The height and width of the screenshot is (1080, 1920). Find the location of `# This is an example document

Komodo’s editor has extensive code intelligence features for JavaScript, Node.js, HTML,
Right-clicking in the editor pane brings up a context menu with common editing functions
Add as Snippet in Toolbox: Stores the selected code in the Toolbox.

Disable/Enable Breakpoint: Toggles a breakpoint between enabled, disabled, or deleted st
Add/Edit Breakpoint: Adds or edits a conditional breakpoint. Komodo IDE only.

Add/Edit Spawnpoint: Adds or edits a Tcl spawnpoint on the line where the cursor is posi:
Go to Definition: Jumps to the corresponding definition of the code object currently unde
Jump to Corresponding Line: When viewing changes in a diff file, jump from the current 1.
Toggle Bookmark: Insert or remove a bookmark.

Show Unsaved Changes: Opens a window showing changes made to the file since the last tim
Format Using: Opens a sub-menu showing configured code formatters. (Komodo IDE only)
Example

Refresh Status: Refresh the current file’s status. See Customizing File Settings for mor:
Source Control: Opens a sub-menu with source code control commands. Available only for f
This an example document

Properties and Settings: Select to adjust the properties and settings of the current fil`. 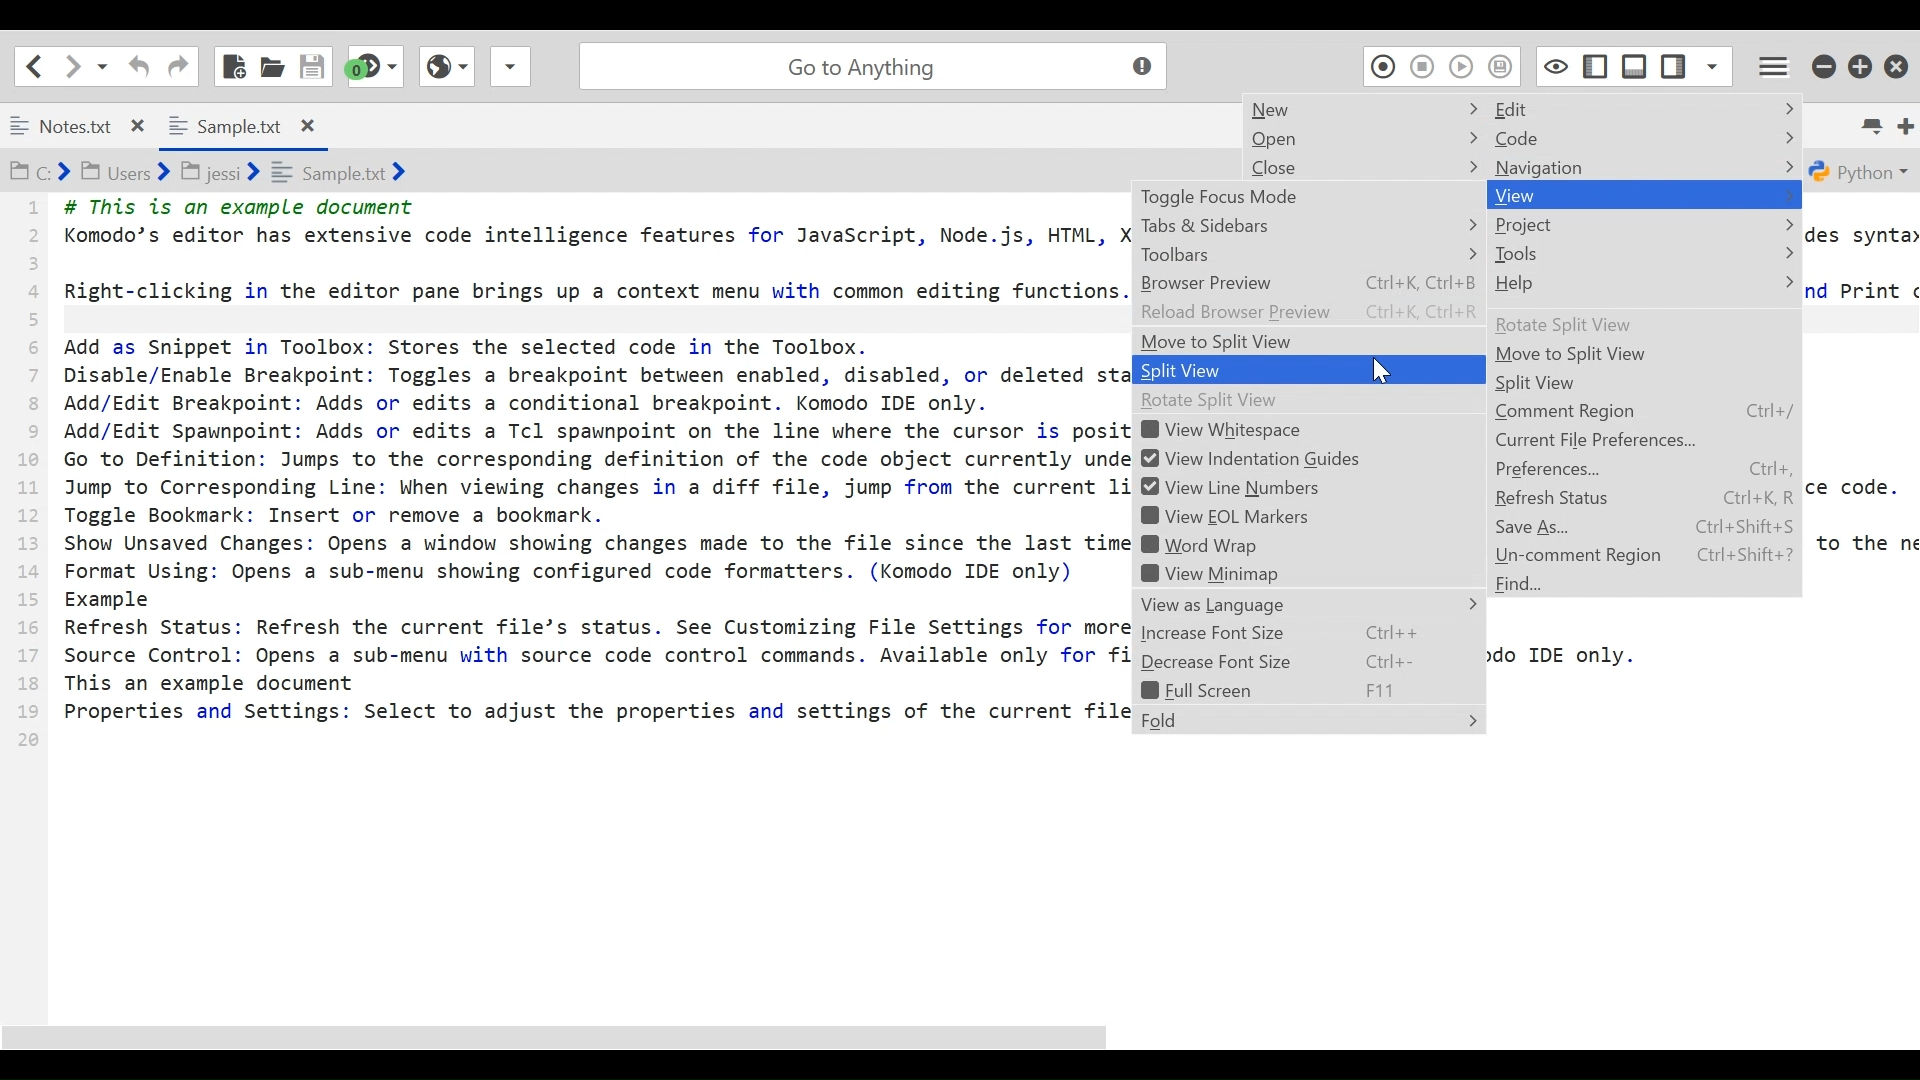

# This is an example document

Komodo’s editor has extensive code intelligence features for JavaScript, Node.js, HTML,
Right-clicking in the editor pane brings up a context menu with common editing functions
Add as Snippet in Toolbox: Stores the selected code in the Toolbox.

Disable/Enable Breakpoint: Toggles a breakpoint between enabled, disabled, or deleted st
Add/Edit Breakpoint: Adds or edits a conditional breakpoint. Komodo IDE only.

Add/Edit Spawnpoint: Adds or edits a Tcl spawnpoint on the line where the cursor is posi:
Go to Definition: Jumps to the corresponding definition of the code object currently unde
Jump to Corresponding Line: When viewing changes in a diff file, jump from the current 1.
Toggle Bookmark: Insert or remove a bookmark.

Show Unsaved Changes: Opens a window showing changes made to the file since the last tim
Format Using: Opens a sub-menu showing configured code formatters. (Komodo IDE only)
Example

Refresh Status: Refresh the current file’s status. See Customizing File Settings for mor:
Source Control: Opens a sub-menu with source code control commands. Available only for f
This an example document

Properties and Settings: Select to adjust the properties and settings of the current fil is located at coordinates (589, 481).